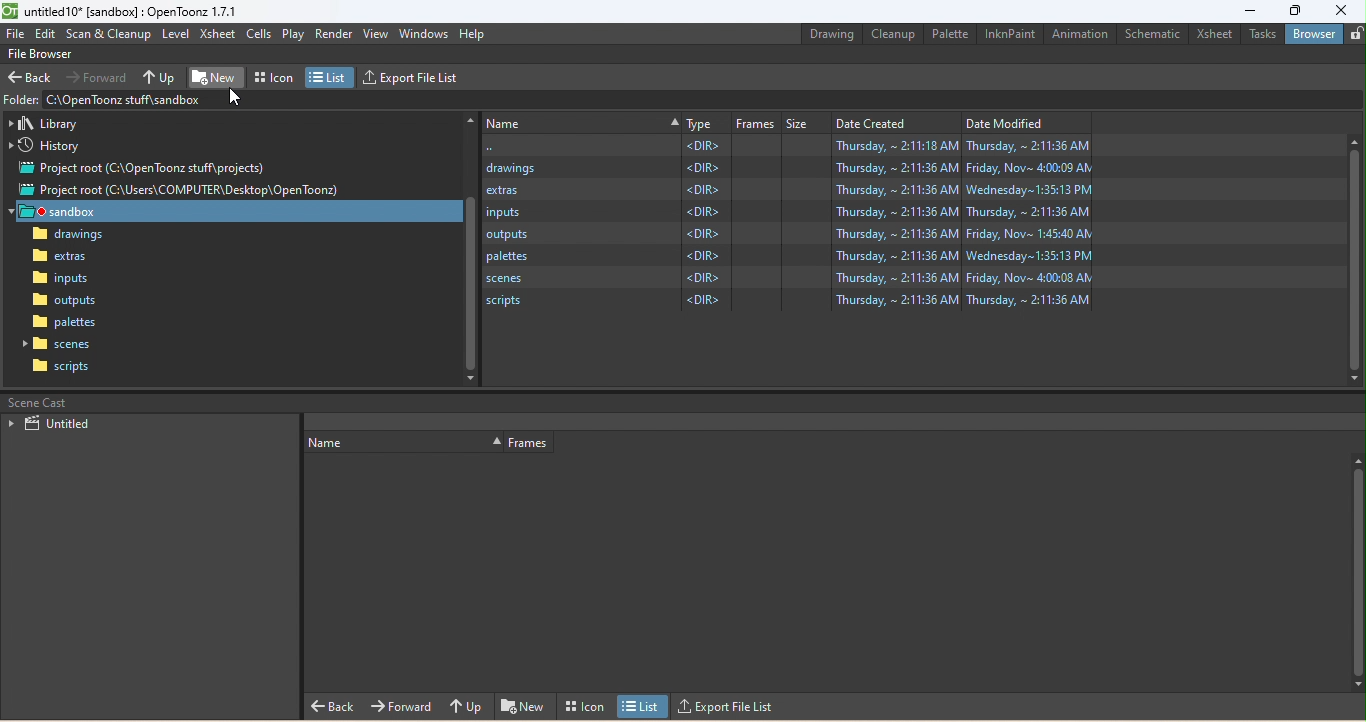 This screenshot has width=1366, height=722. Describe the element at coordinates (1353, 256) in the screenshot. I see `vertical scroll bar` at that location.